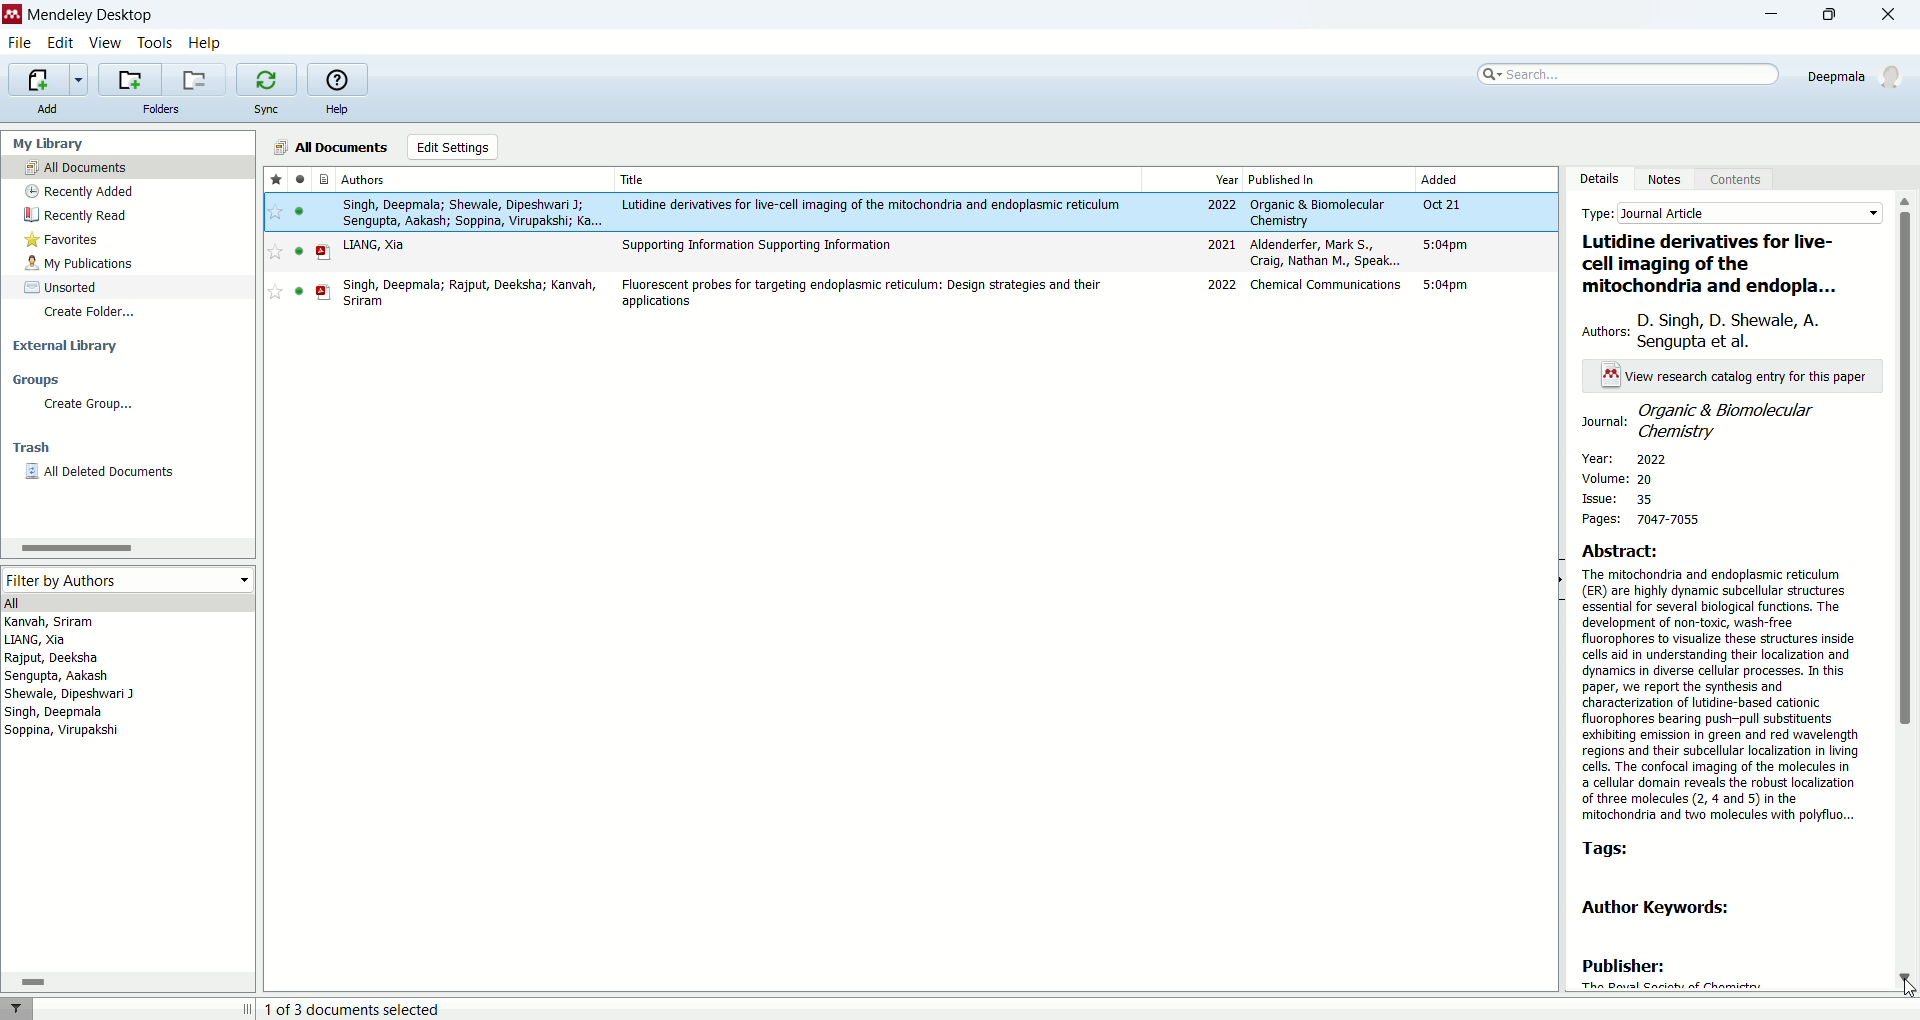  Describe the element at coordinates (275, 291) in the screenshot. I see `favorite` at that location.